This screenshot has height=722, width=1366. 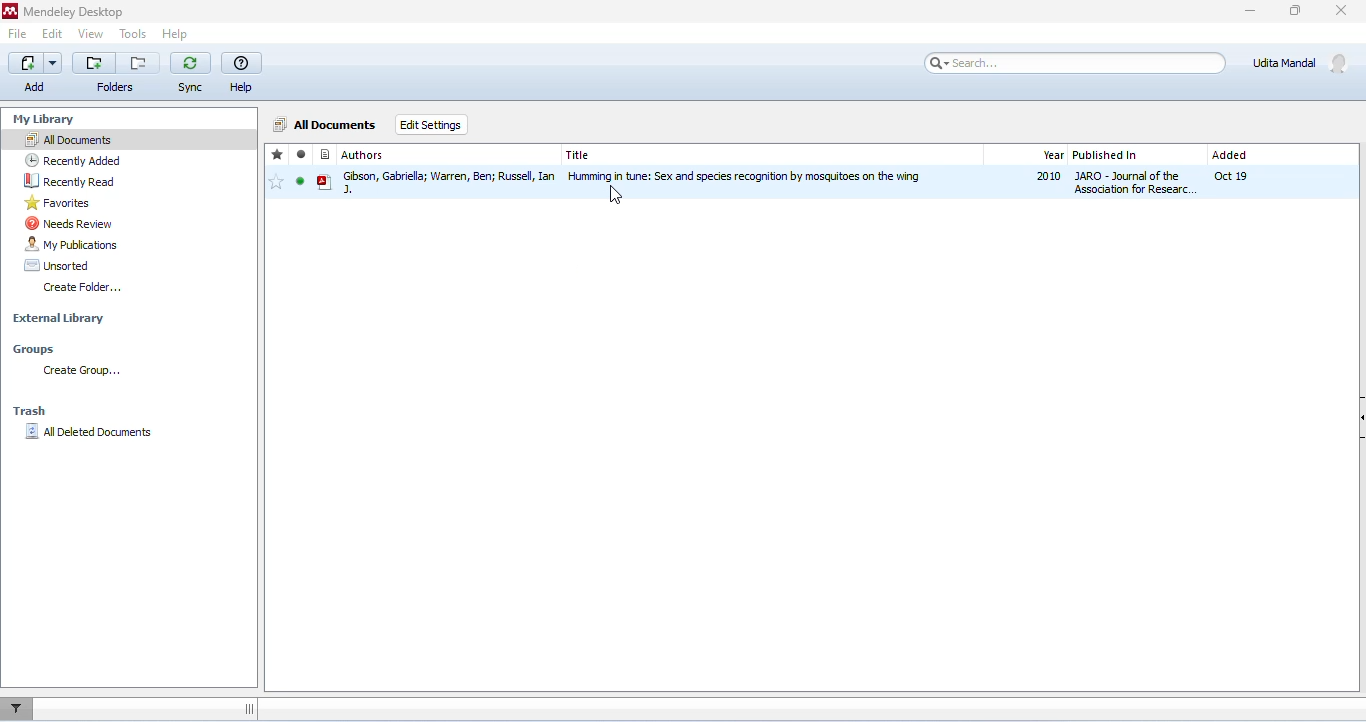 I want to click on minimize, so click(x=1250, y=11).